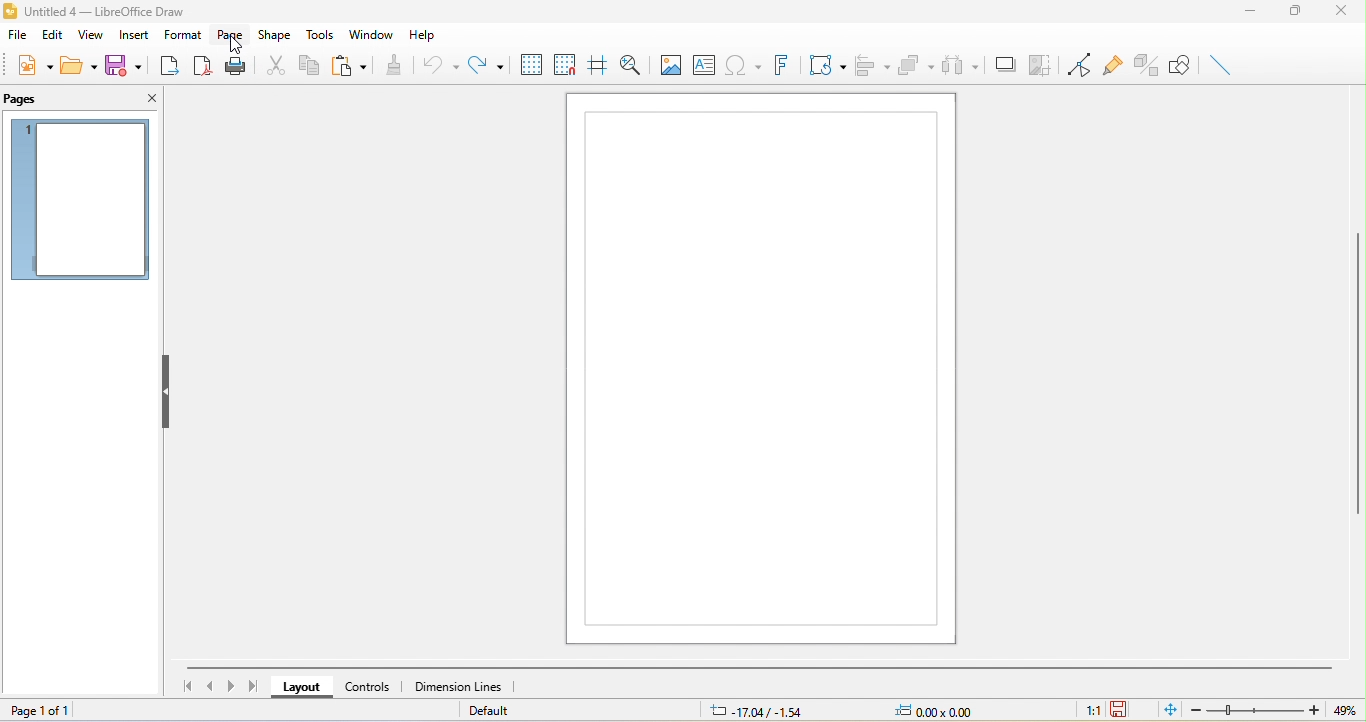 Image resolution: width=1366 pixels, height=722 pixels. Describe the element at coordinates (33, 69) in the screenshot. I see `new` at that location.